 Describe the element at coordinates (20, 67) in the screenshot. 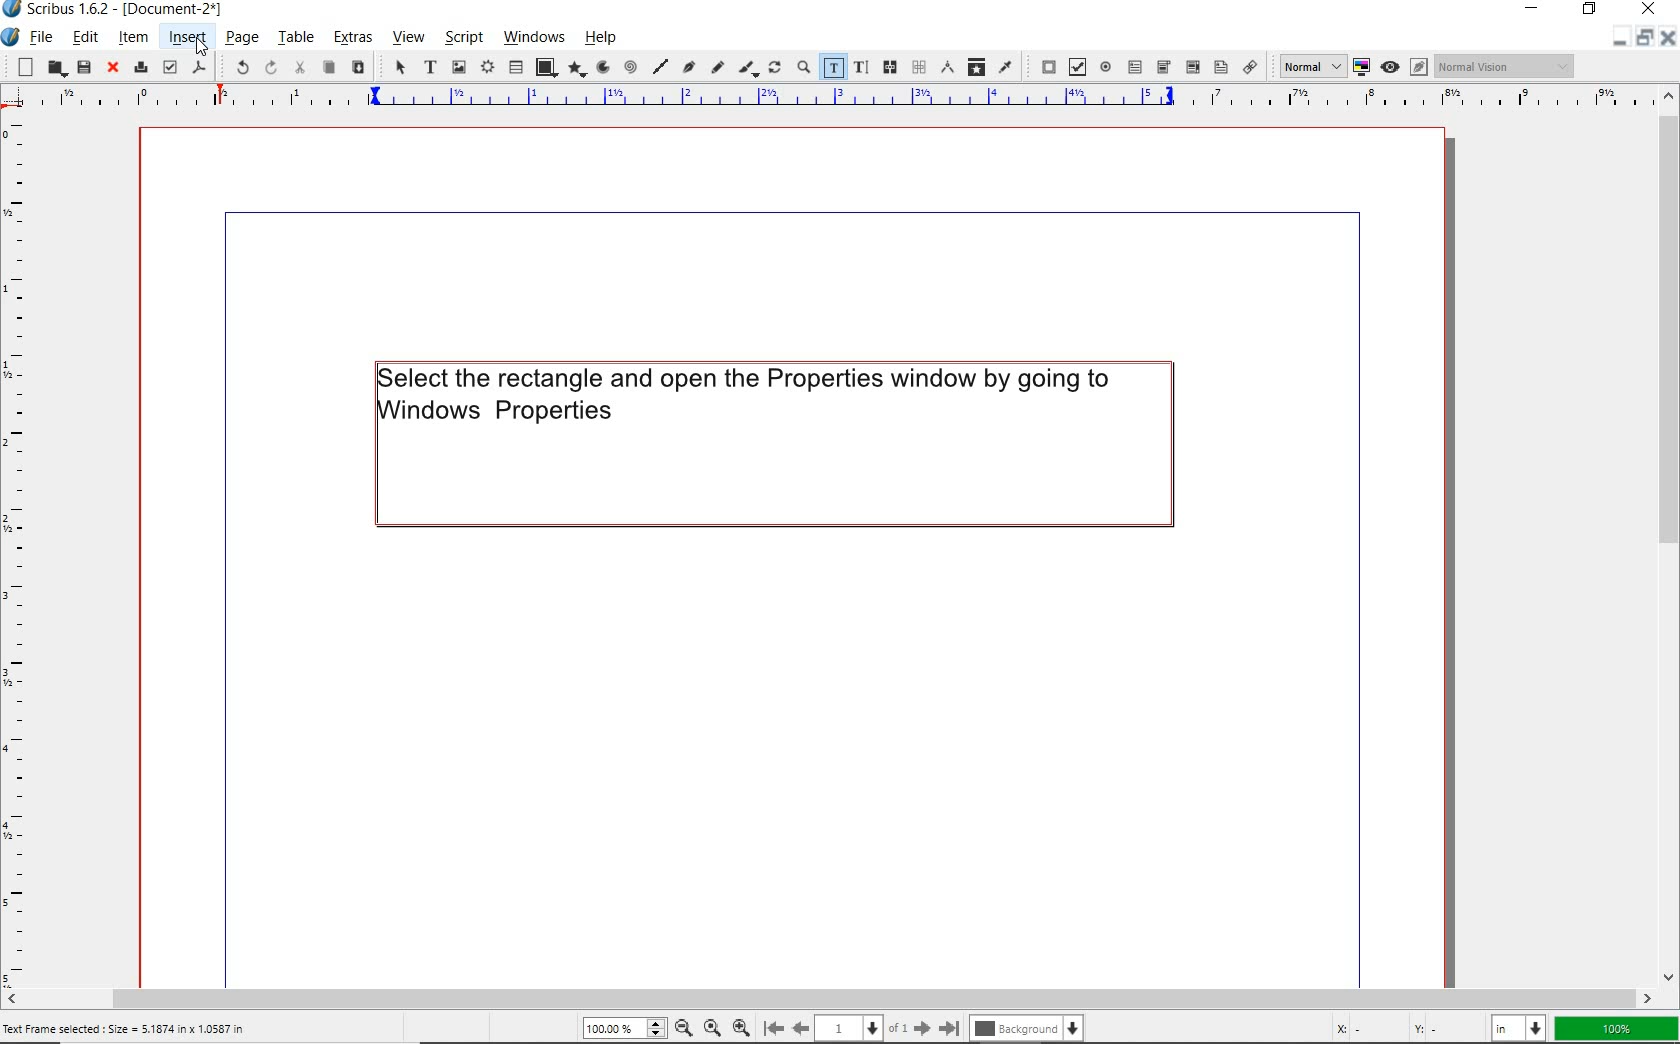

I see `new` at that location.